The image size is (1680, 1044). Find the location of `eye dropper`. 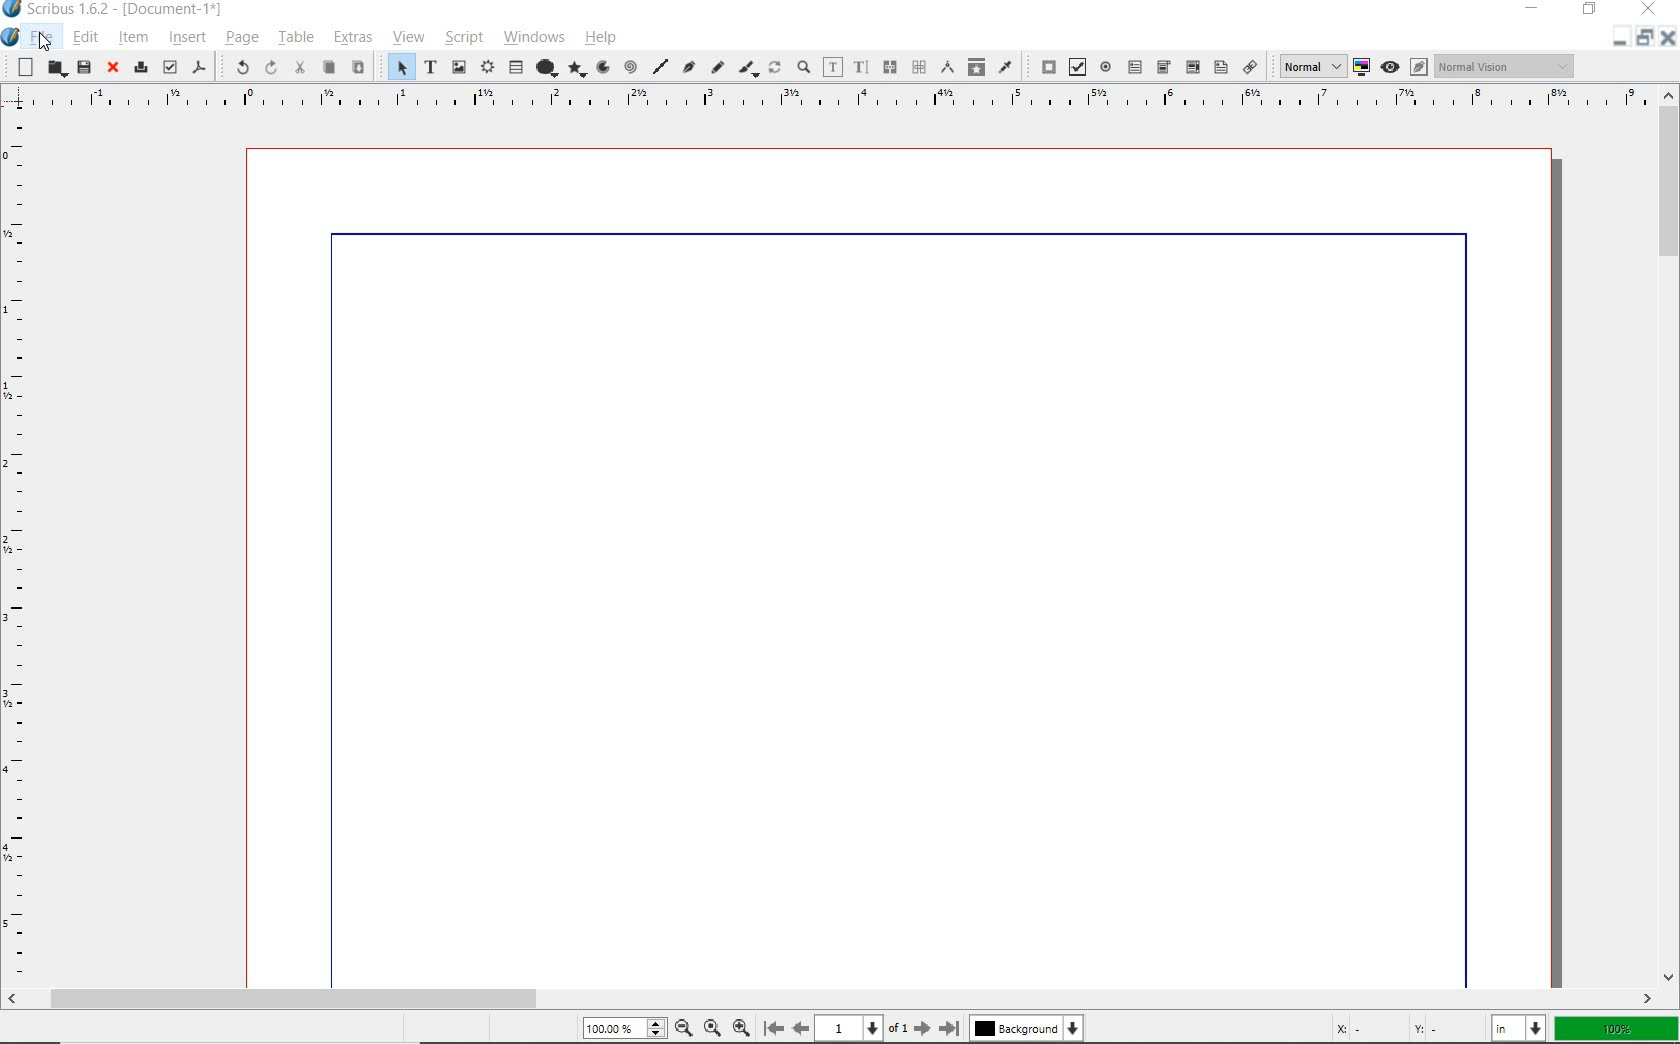

eye dropper is located at coordinates (1005, 67).